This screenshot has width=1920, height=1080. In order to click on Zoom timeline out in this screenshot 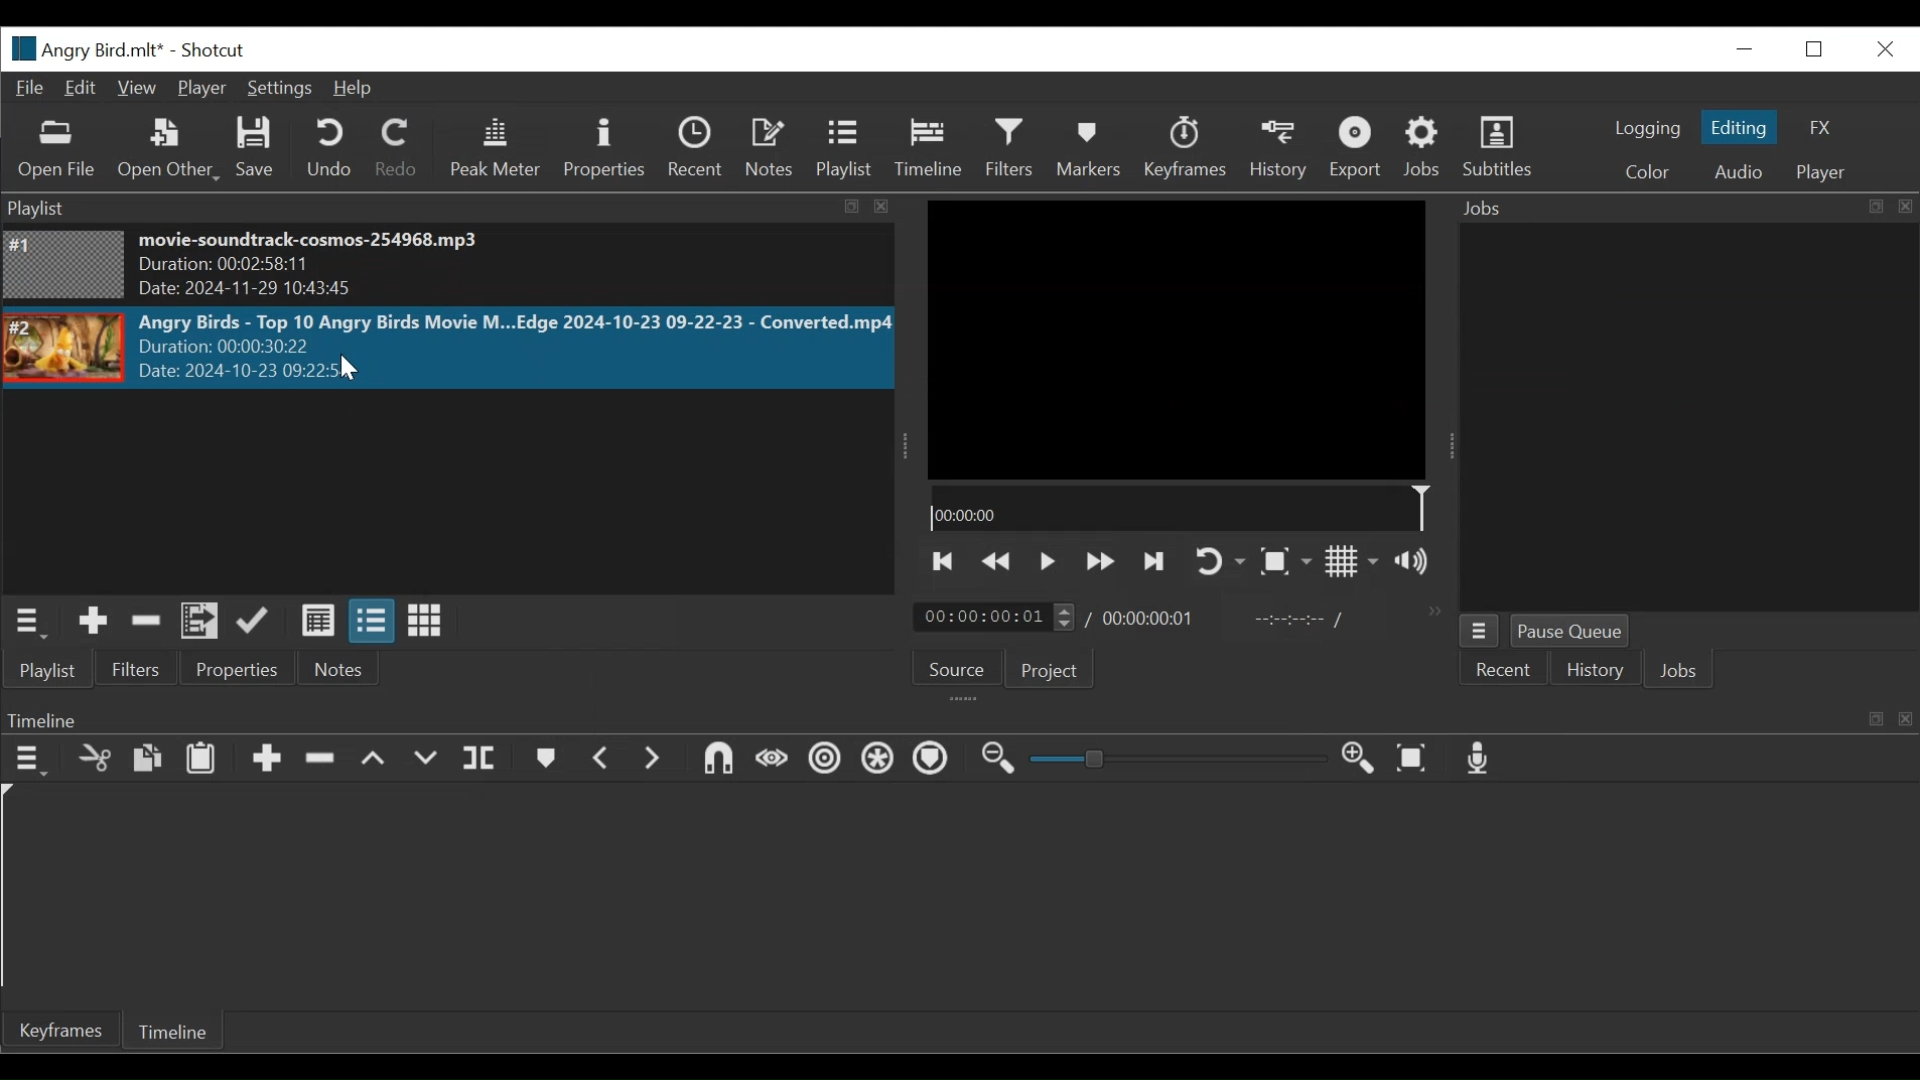, I will do `click(1004, 760)`.